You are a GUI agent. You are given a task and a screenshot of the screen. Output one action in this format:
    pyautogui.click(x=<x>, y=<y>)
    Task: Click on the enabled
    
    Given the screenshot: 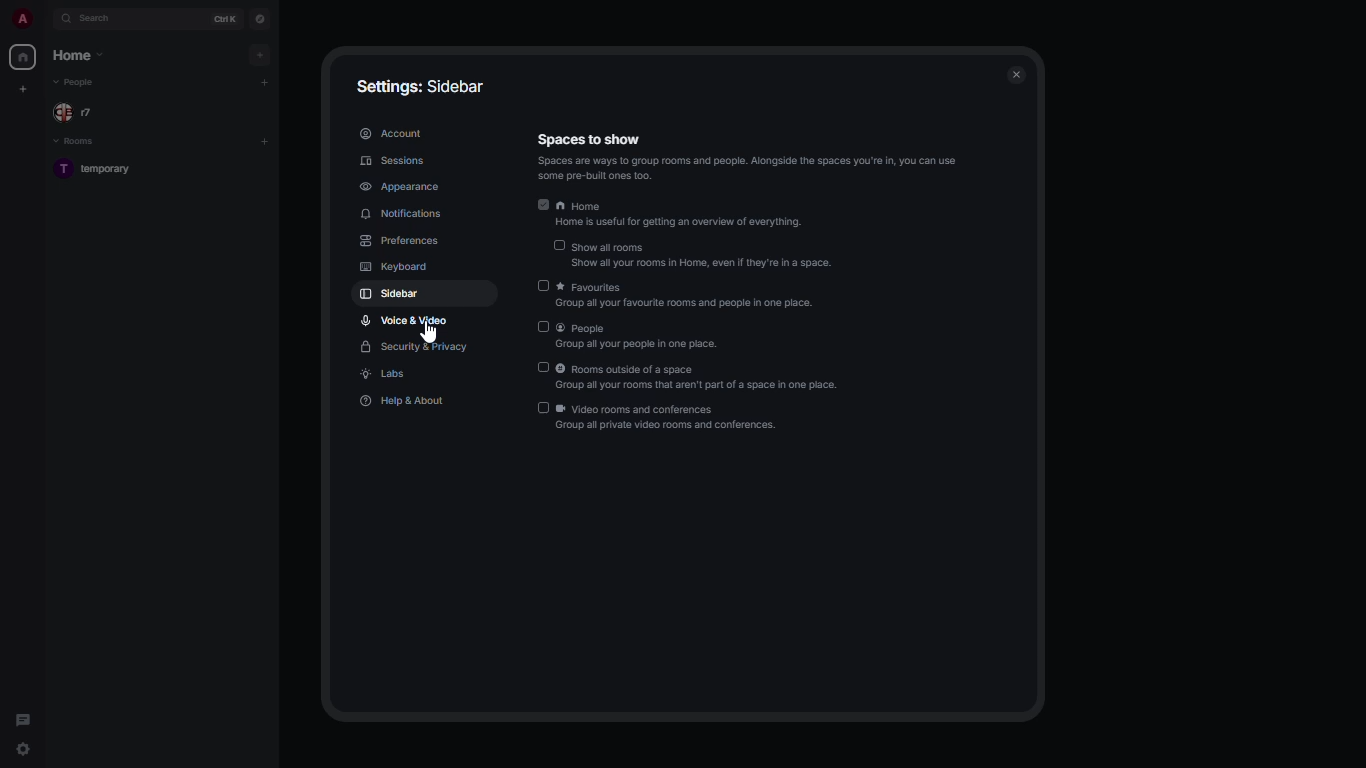 What is the action you would take?
    pyautogui.click(x=541, y=205)
    